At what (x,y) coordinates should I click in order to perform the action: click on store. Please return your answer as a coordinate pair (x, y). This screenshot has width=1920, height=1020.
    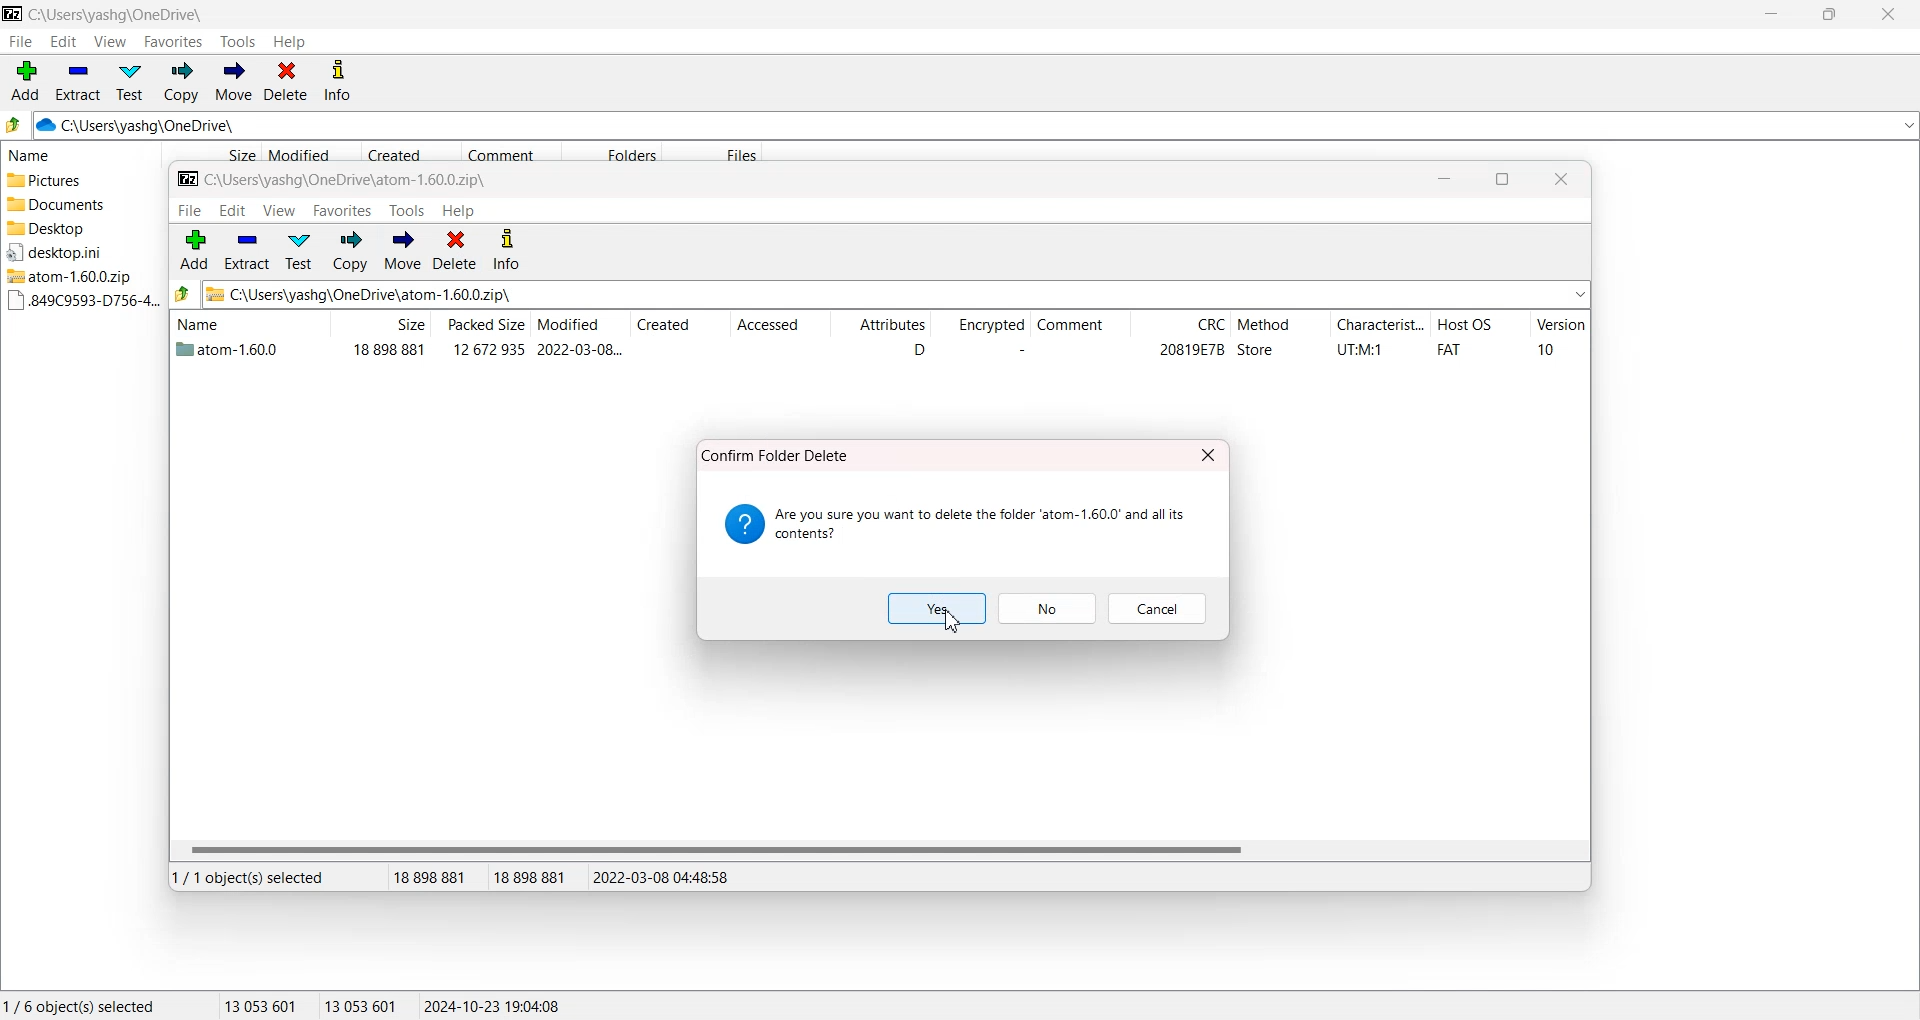
    Looking at the image, I should click on (1256, 350).